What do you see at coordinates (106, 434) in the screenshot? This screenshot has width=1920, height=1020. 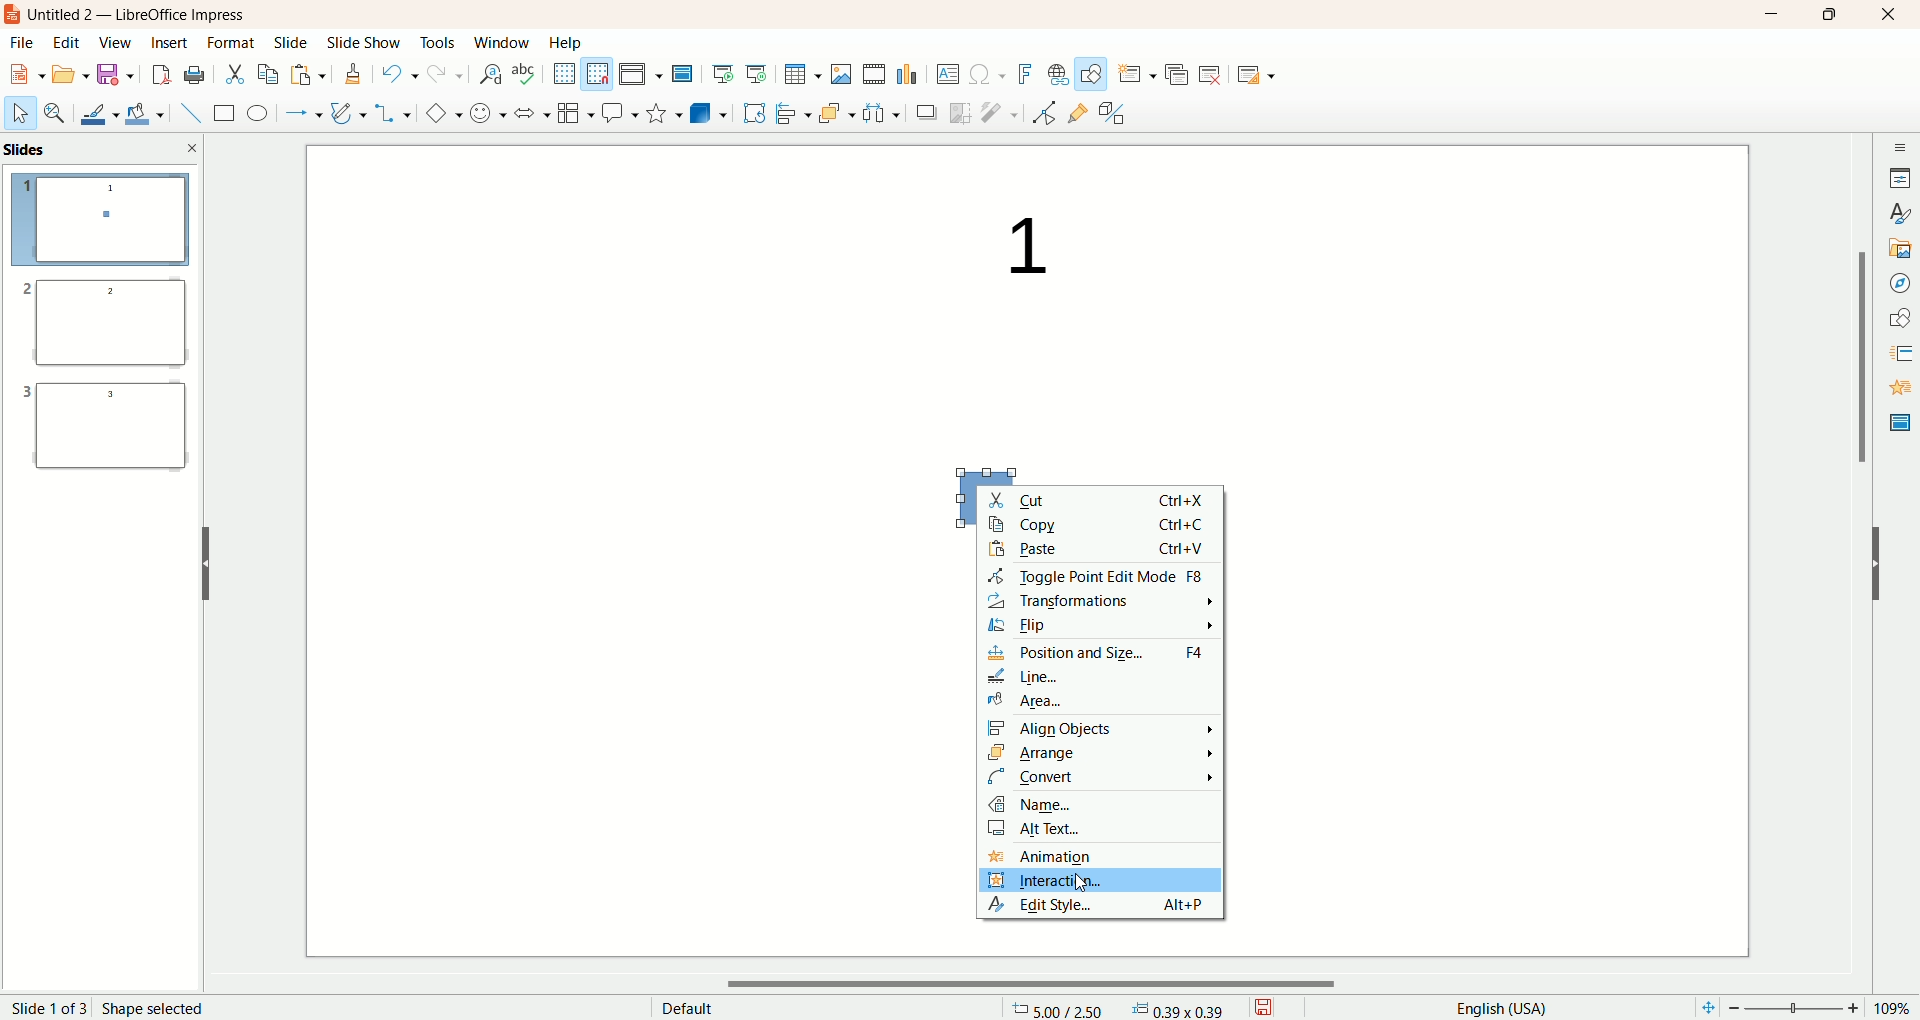 I see `slide 3` at bounding box center [106, 434].